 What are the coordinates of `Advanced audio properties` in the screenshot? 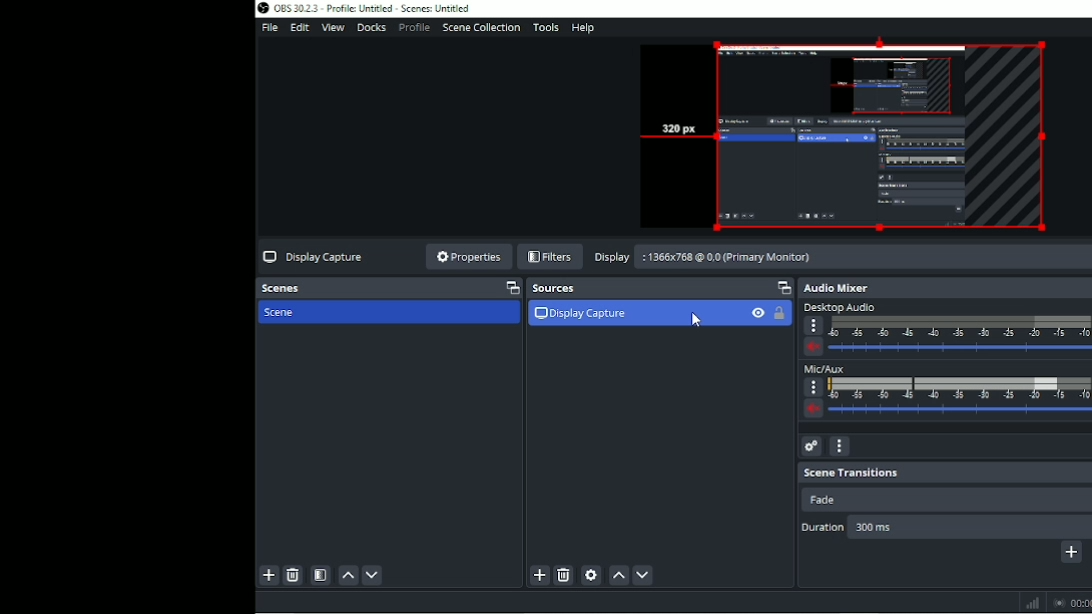 It's located at (811, 447).